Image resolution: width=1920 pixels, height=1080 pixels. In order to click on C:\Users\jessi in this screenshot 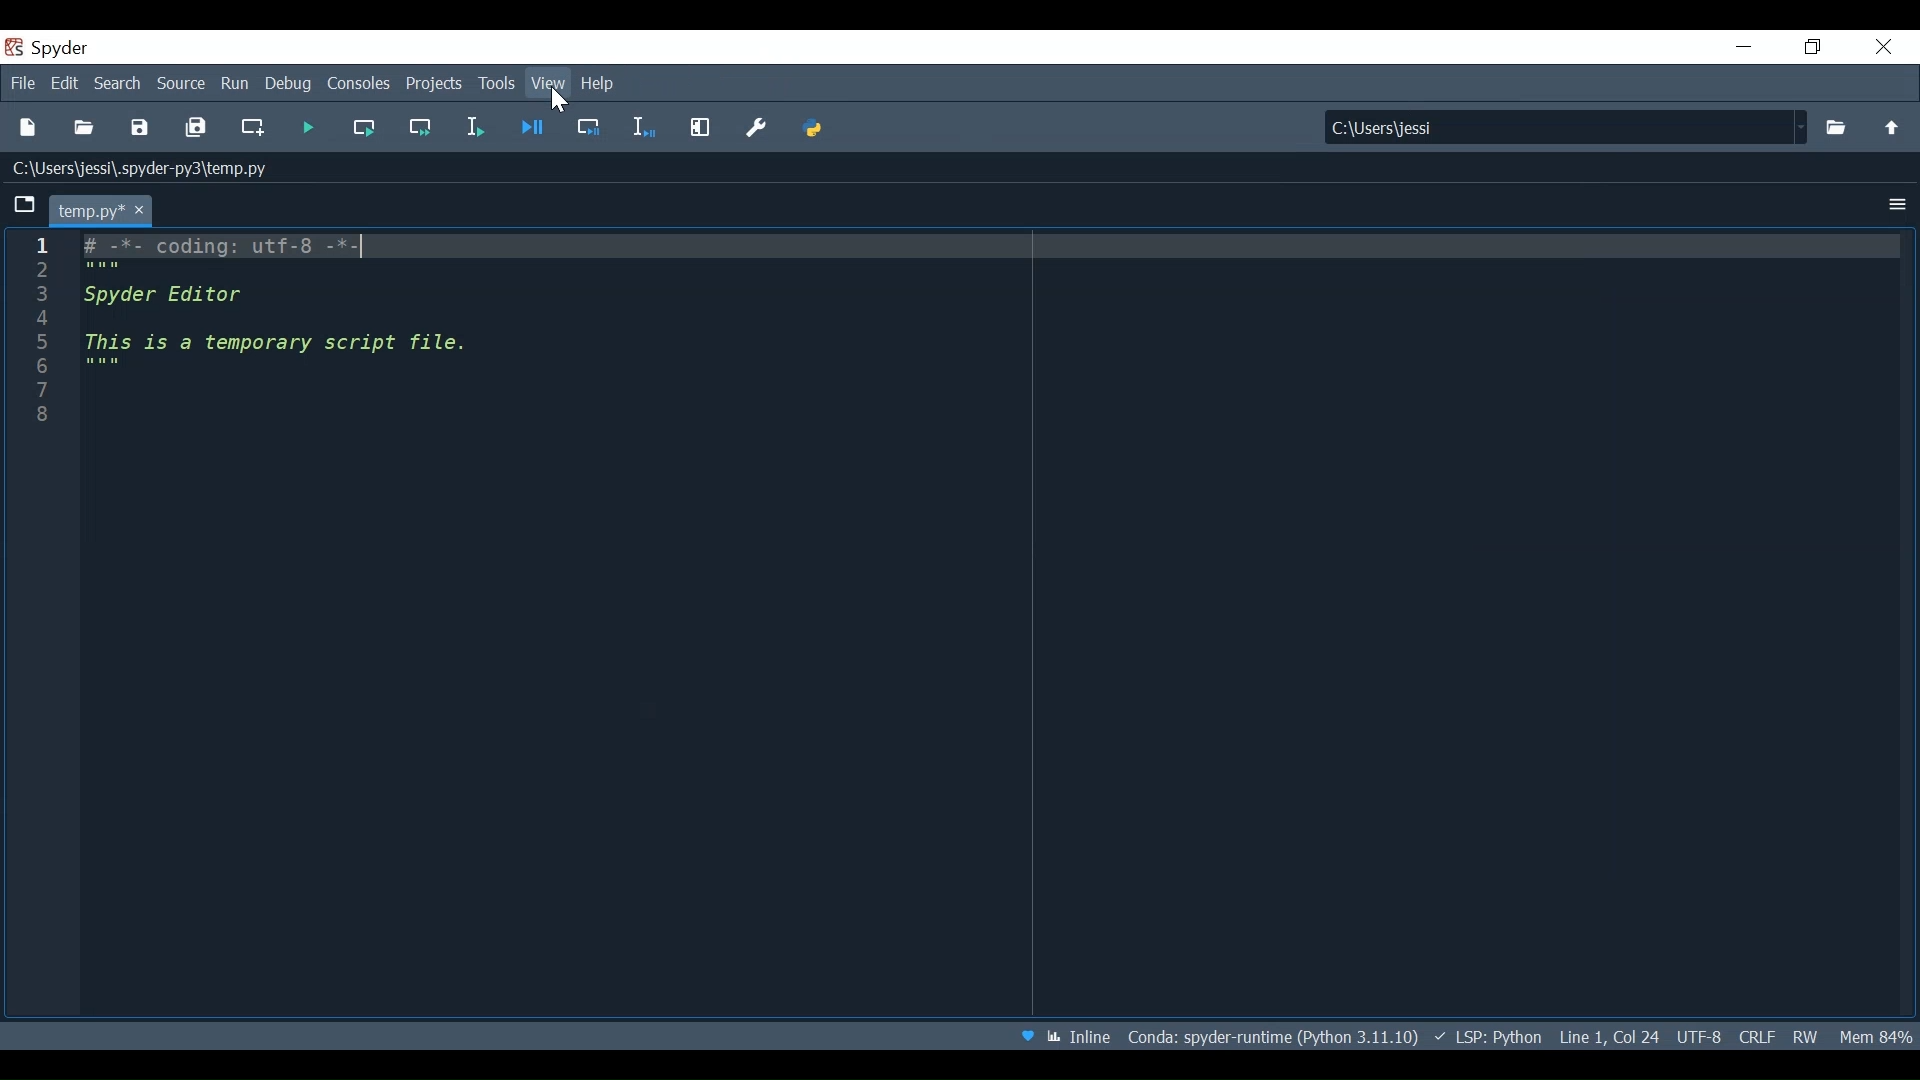, I will do `click(1546, 126)`.